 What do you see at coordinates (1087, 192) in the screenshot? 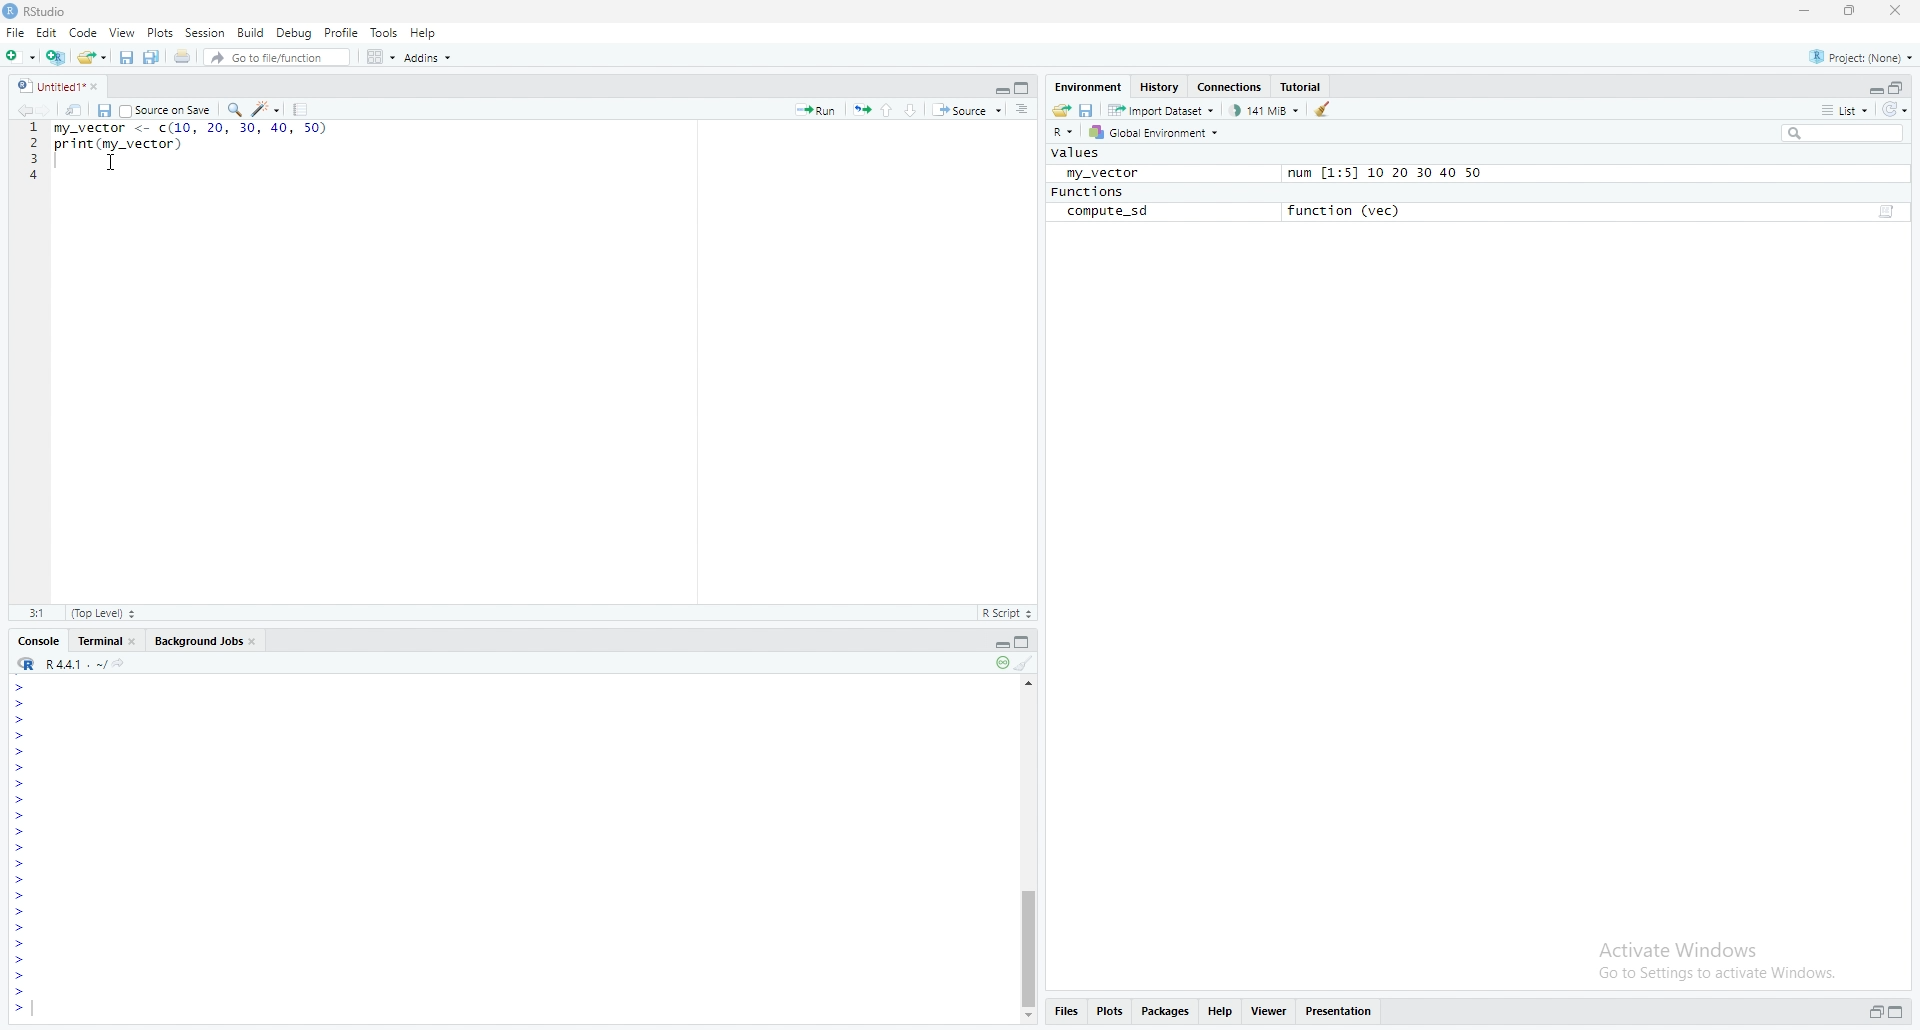
I see `Functions` at bounding box center [1087, 192].